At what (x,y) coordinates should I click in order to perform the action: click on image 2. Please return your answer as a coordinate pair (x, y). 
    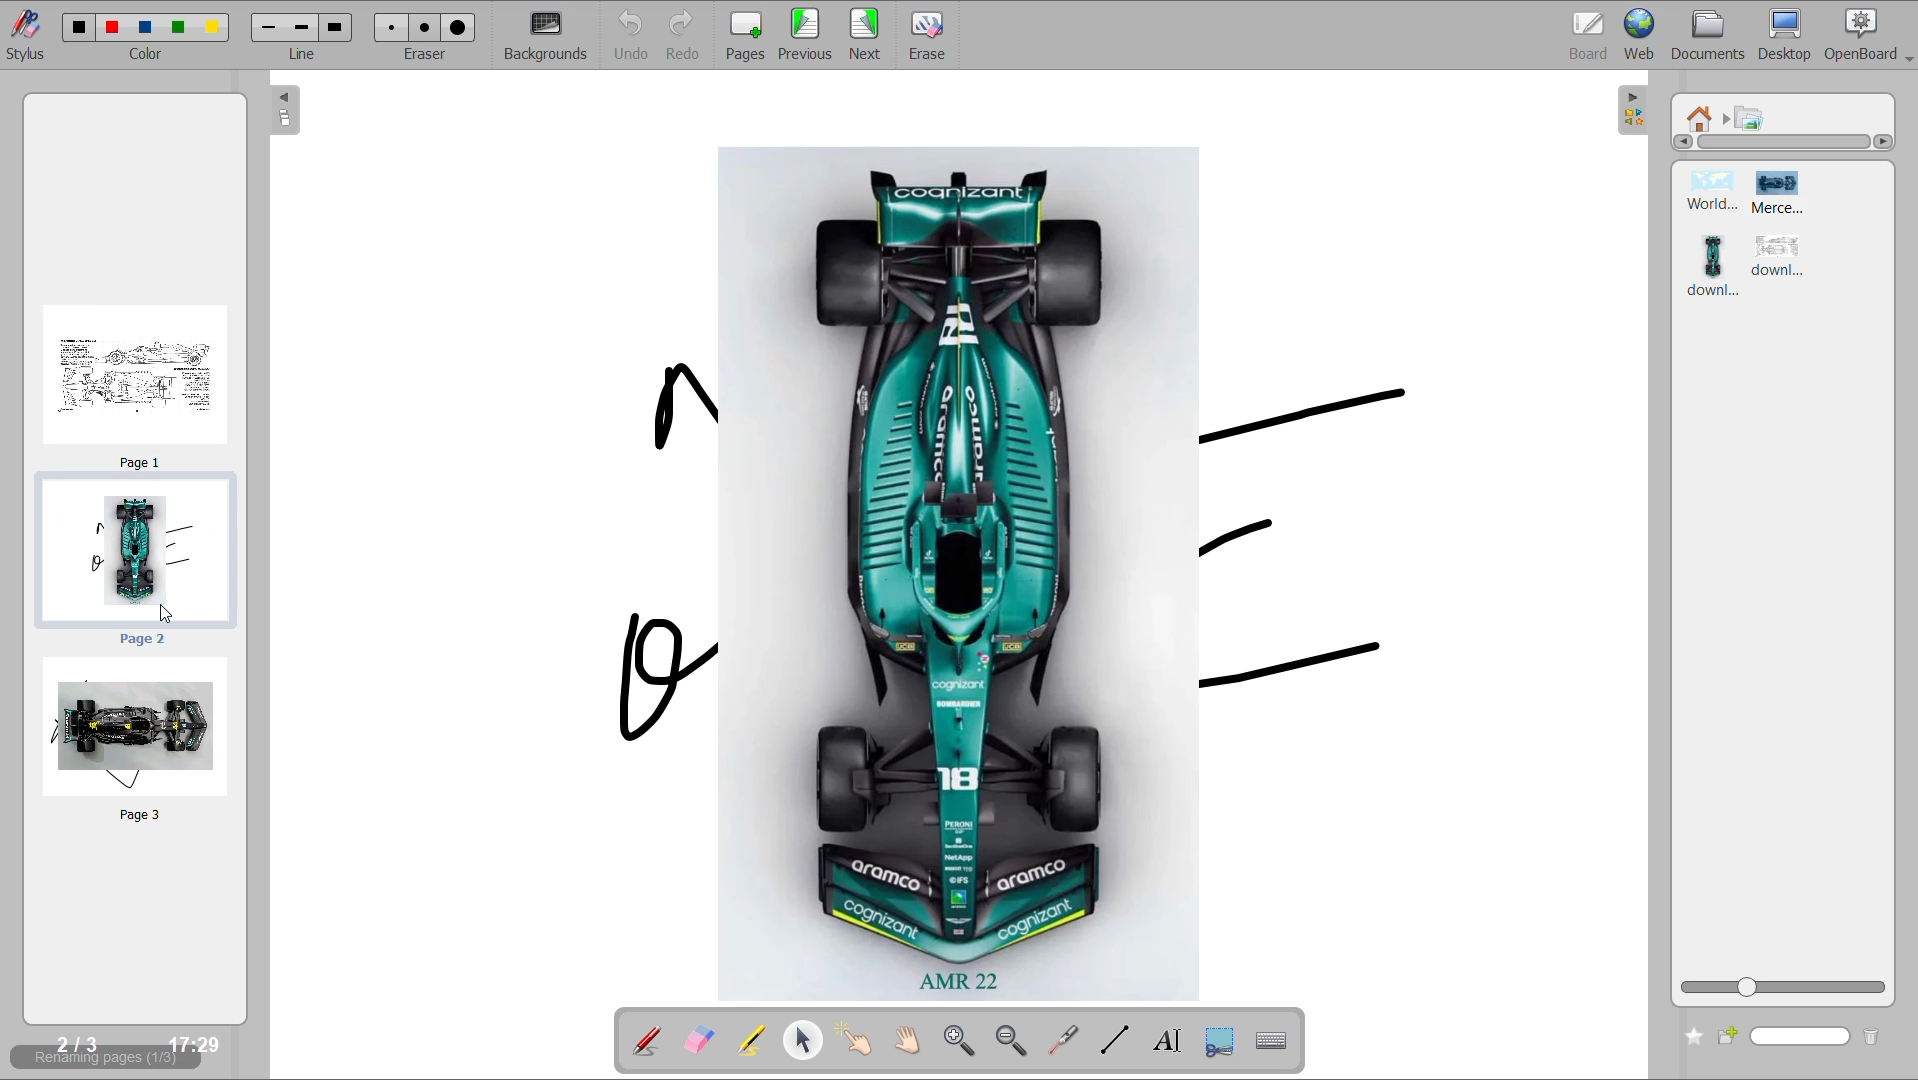
    Looking at the image, I should click on (1792, 194).